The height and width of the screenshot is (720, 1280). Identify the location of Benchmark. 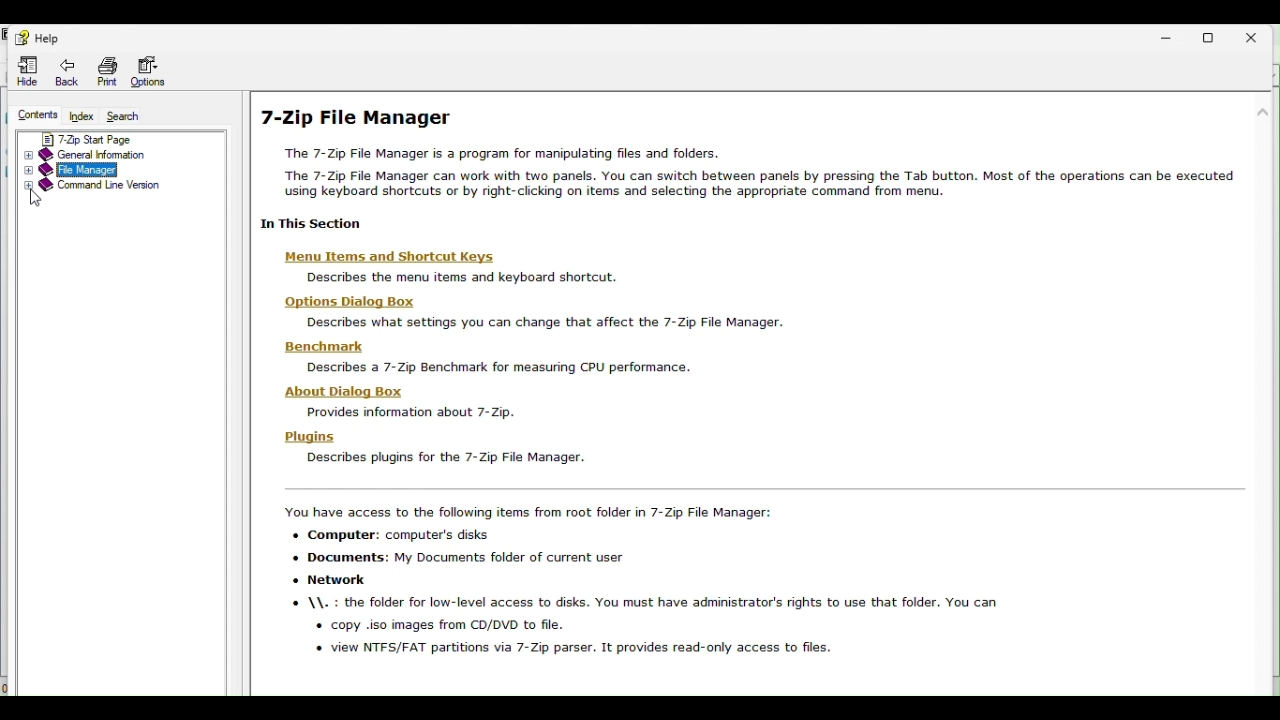
(323, 347).